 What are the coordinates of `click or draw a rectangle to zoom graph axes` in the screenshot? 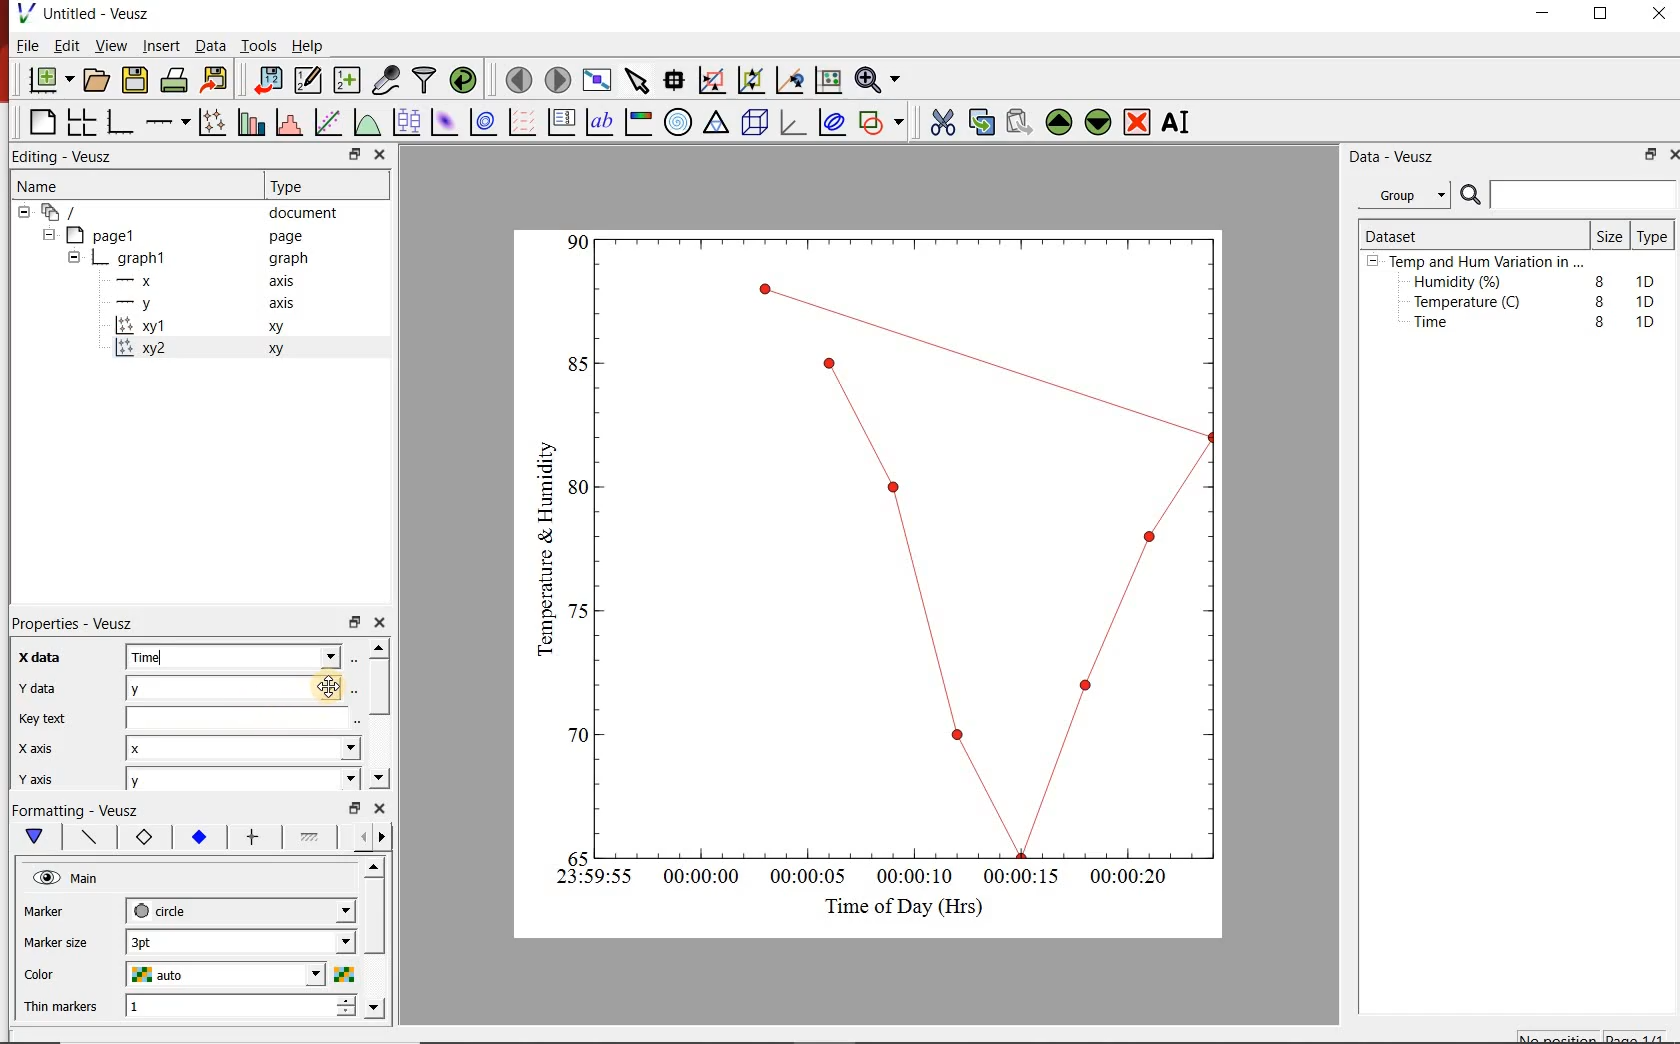 It's located at (715, 81).